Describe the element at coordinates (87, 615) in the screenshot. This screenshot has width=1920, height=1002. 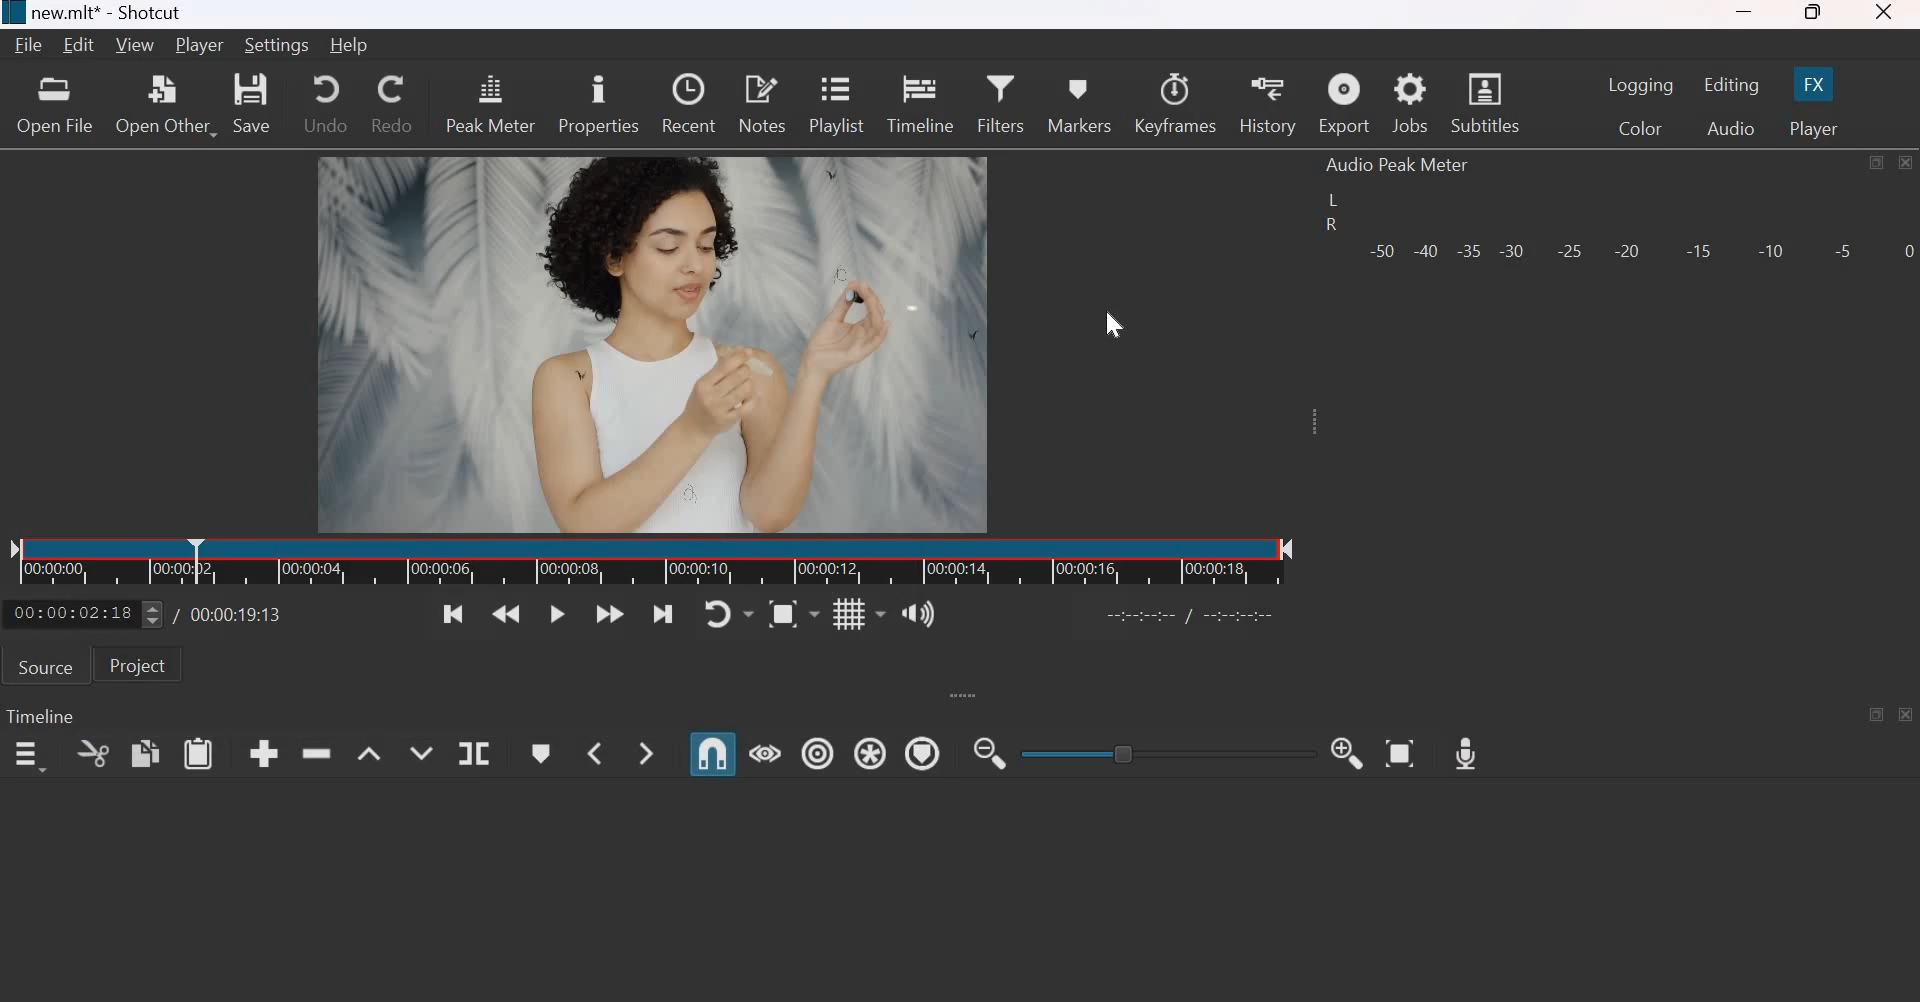
I see `current position` at that location.